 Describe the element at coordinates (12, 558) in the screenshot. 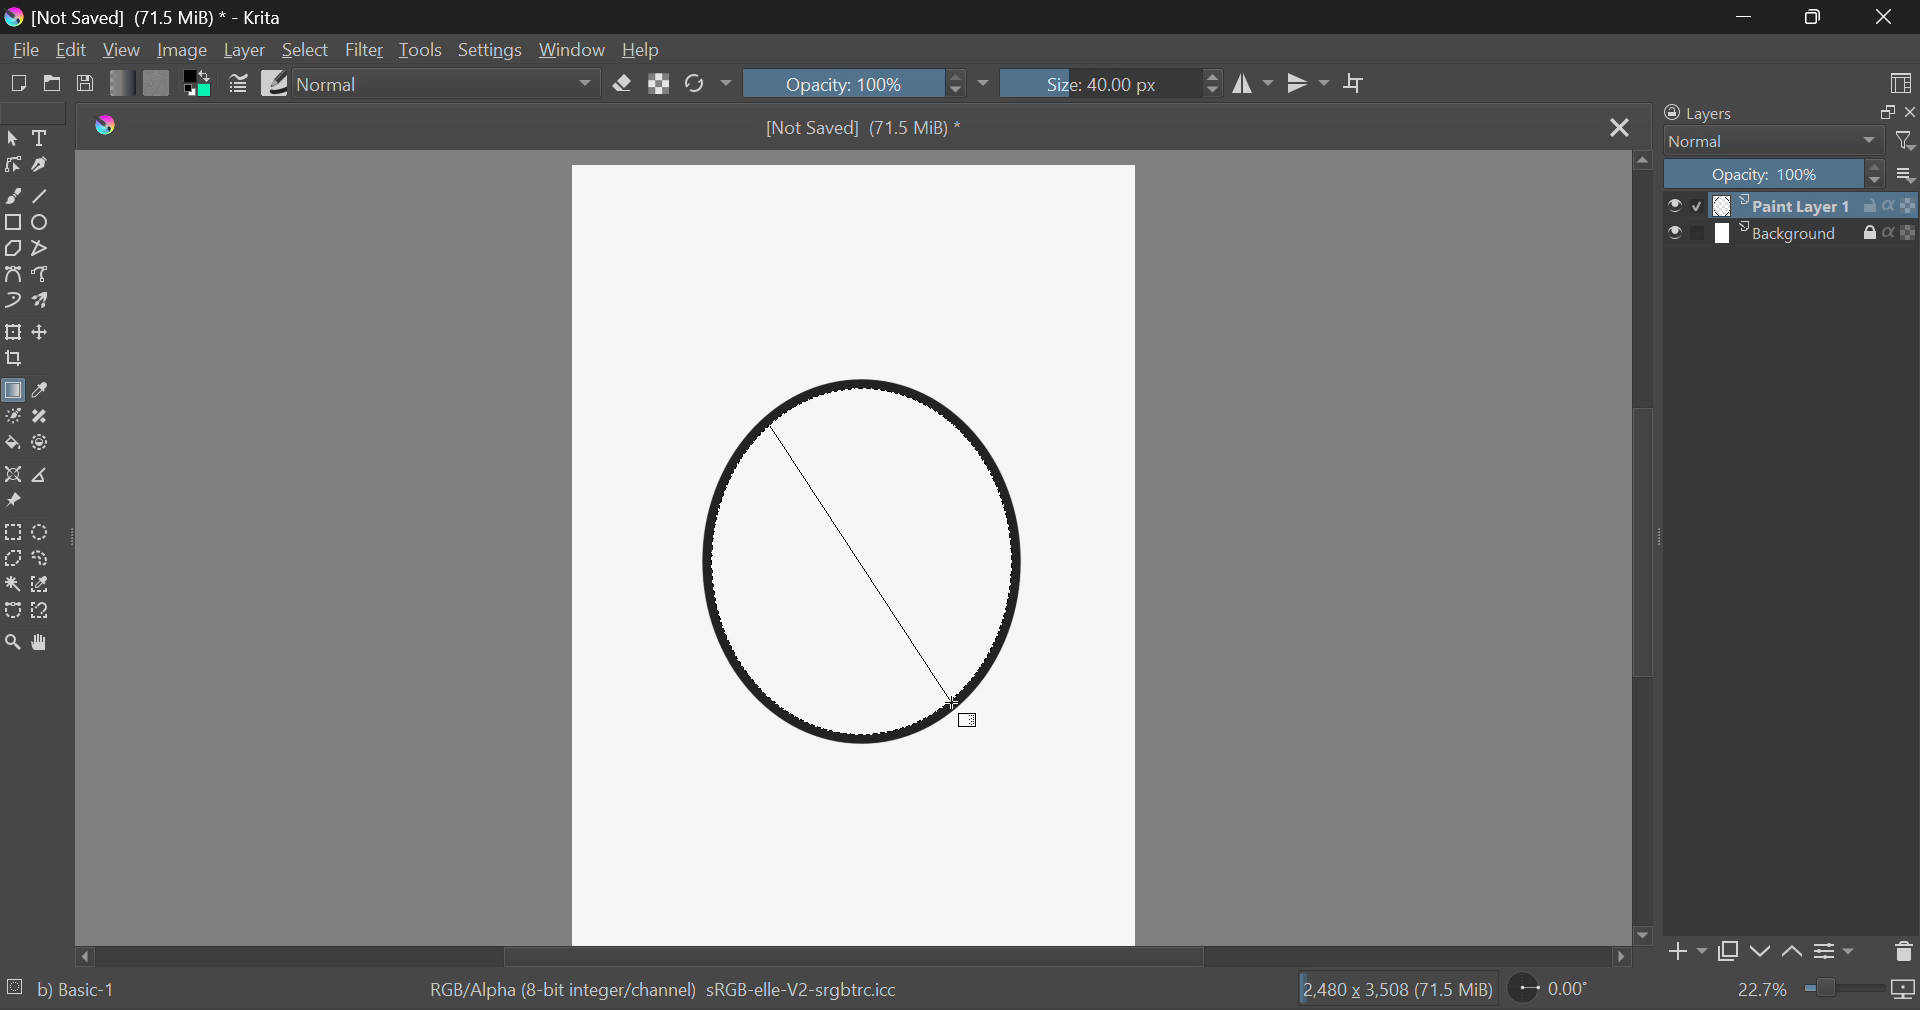

I see `Polygon Selection Tool` at that location.